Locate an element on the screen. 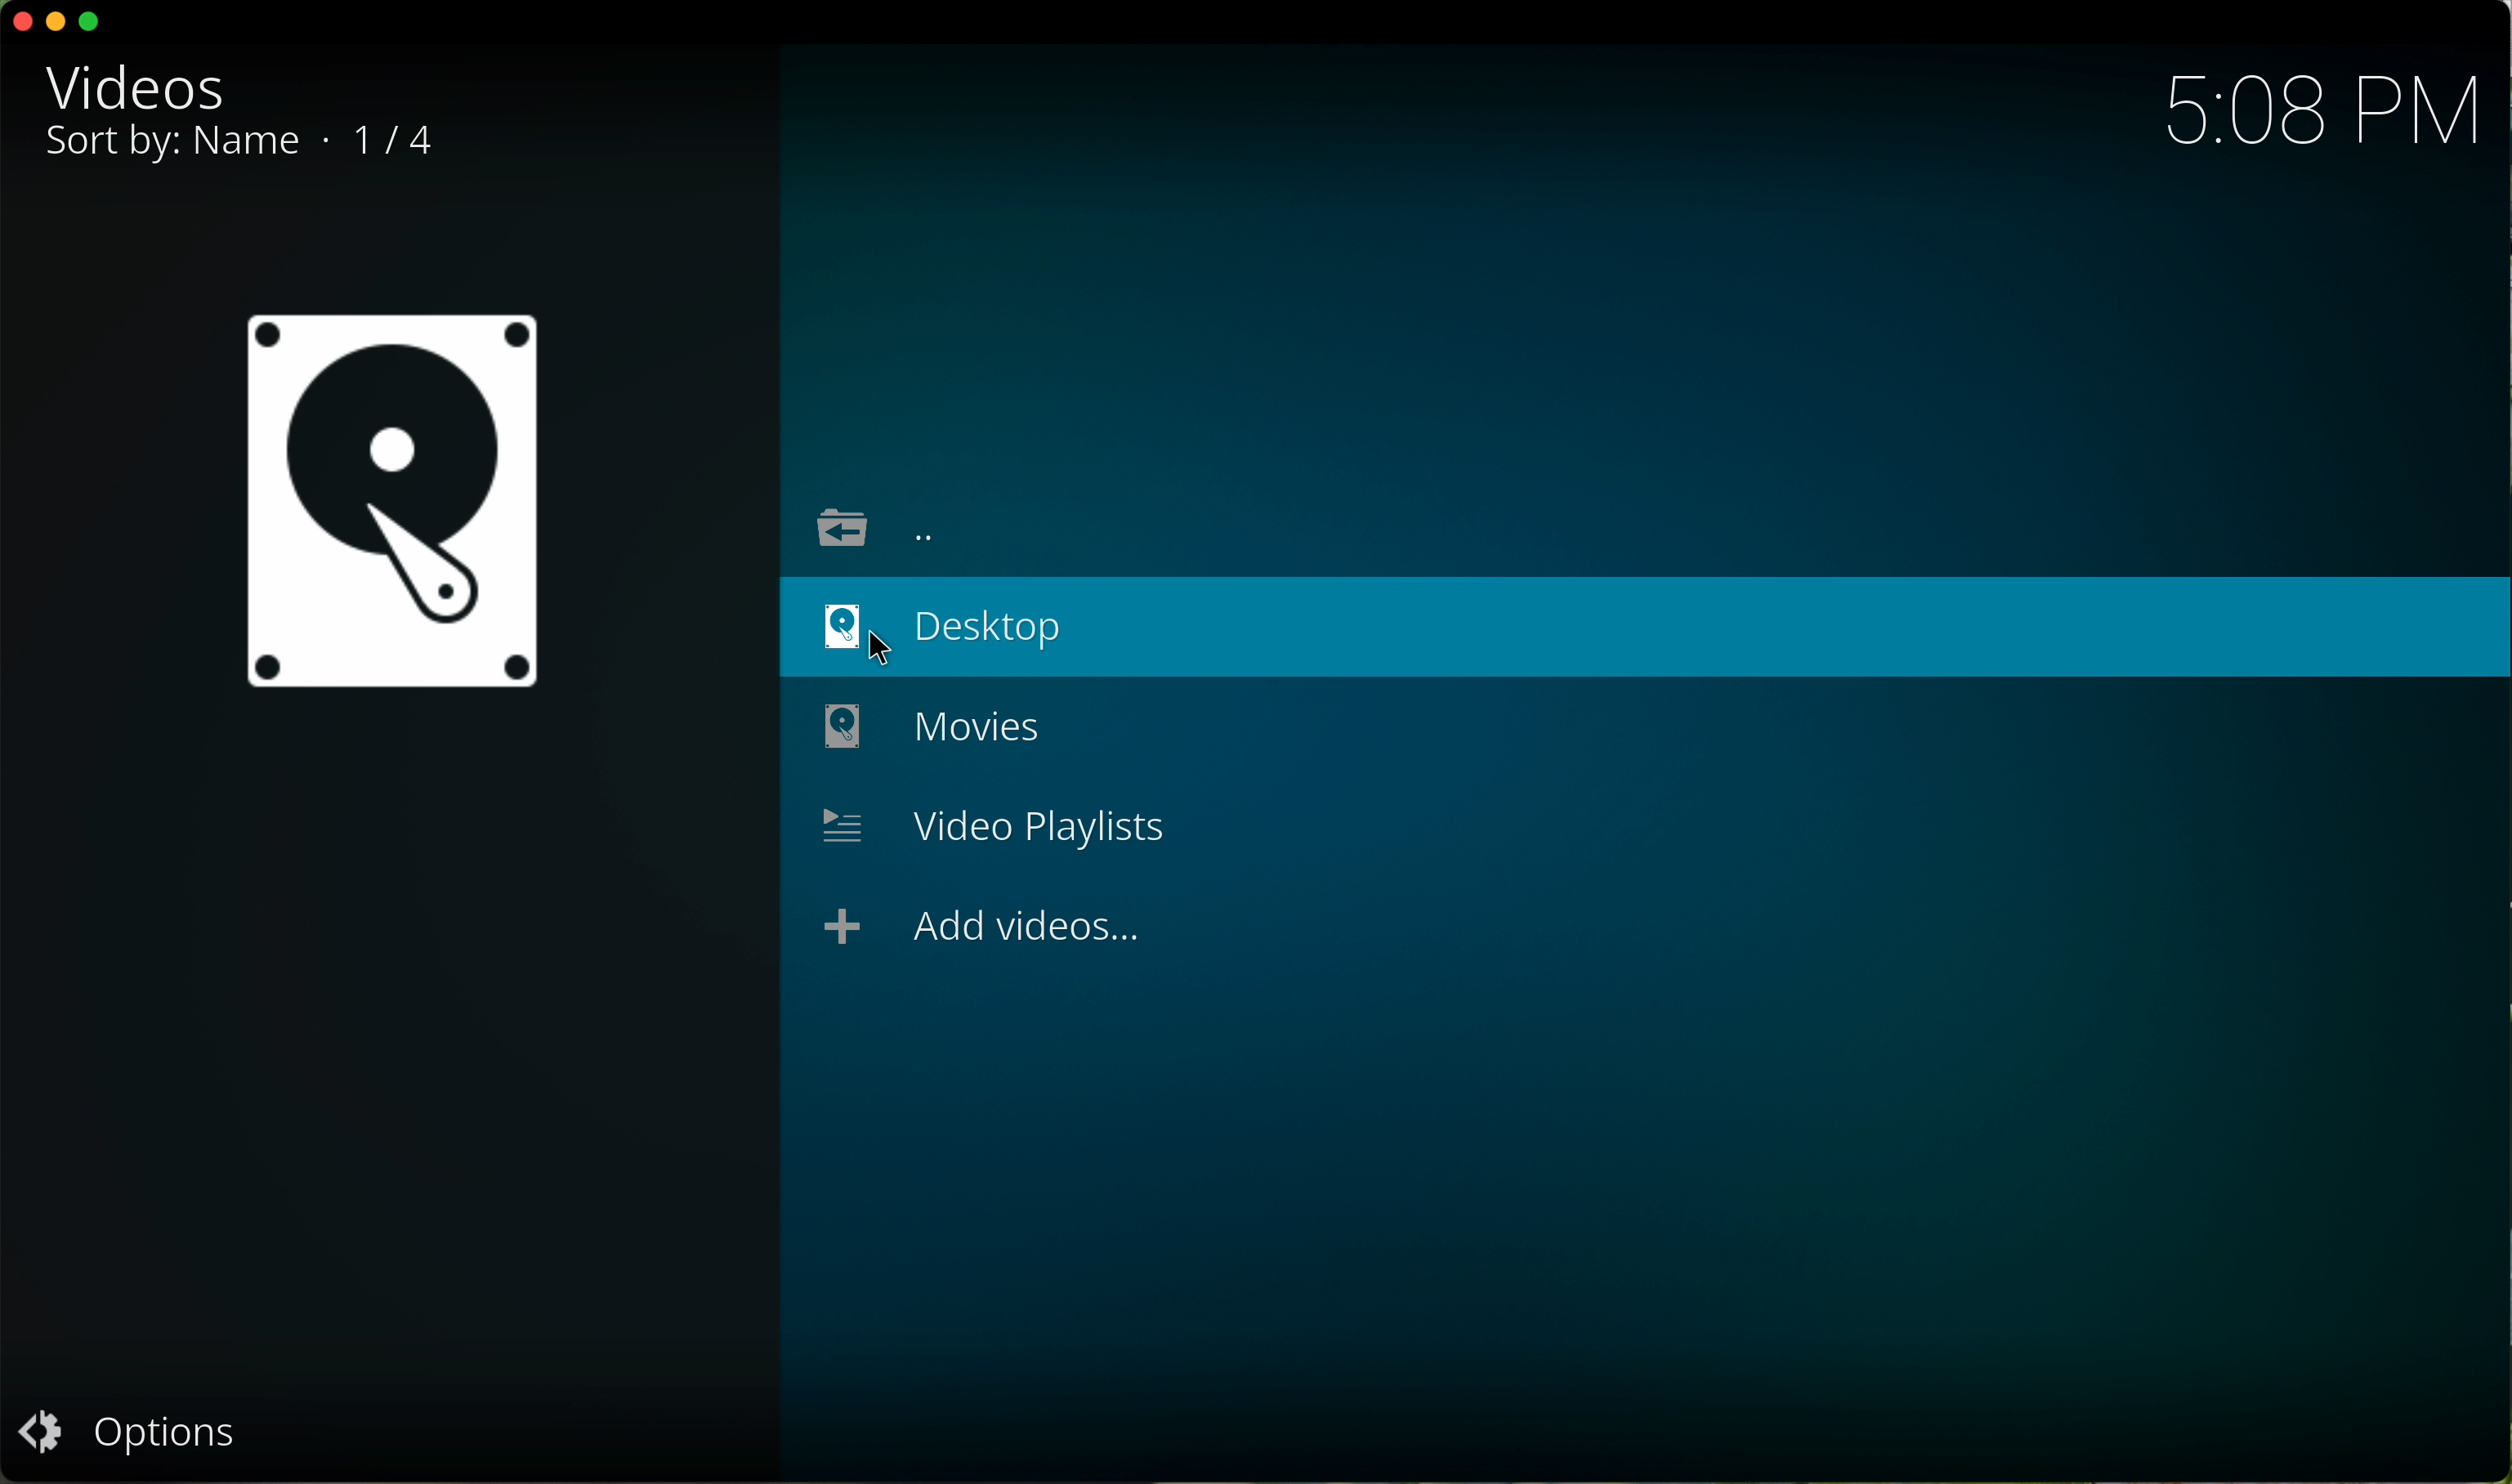 The height and width of the screenshot is (1484, 2512). maximize is located at coordinates (92, 22).